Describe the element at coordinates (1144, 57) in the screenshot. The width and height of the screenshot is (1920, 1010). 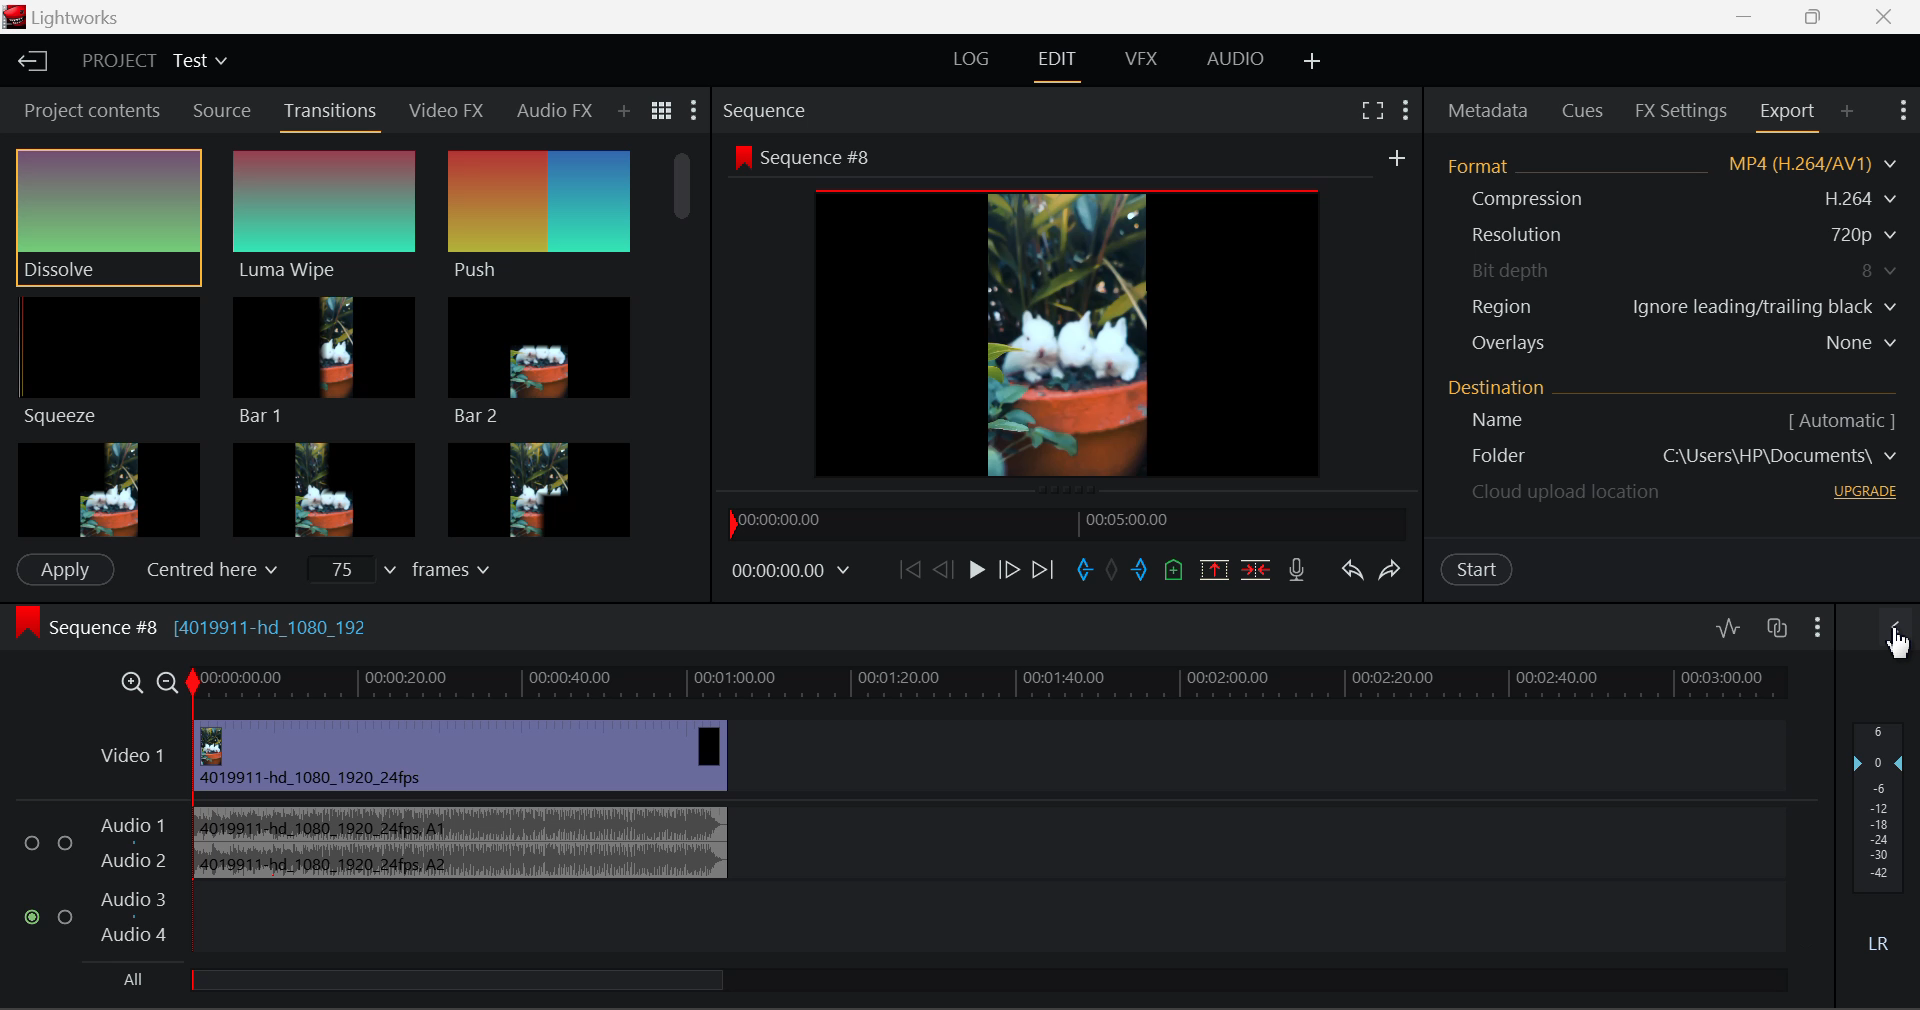
I see `VFX Layout` at that location.